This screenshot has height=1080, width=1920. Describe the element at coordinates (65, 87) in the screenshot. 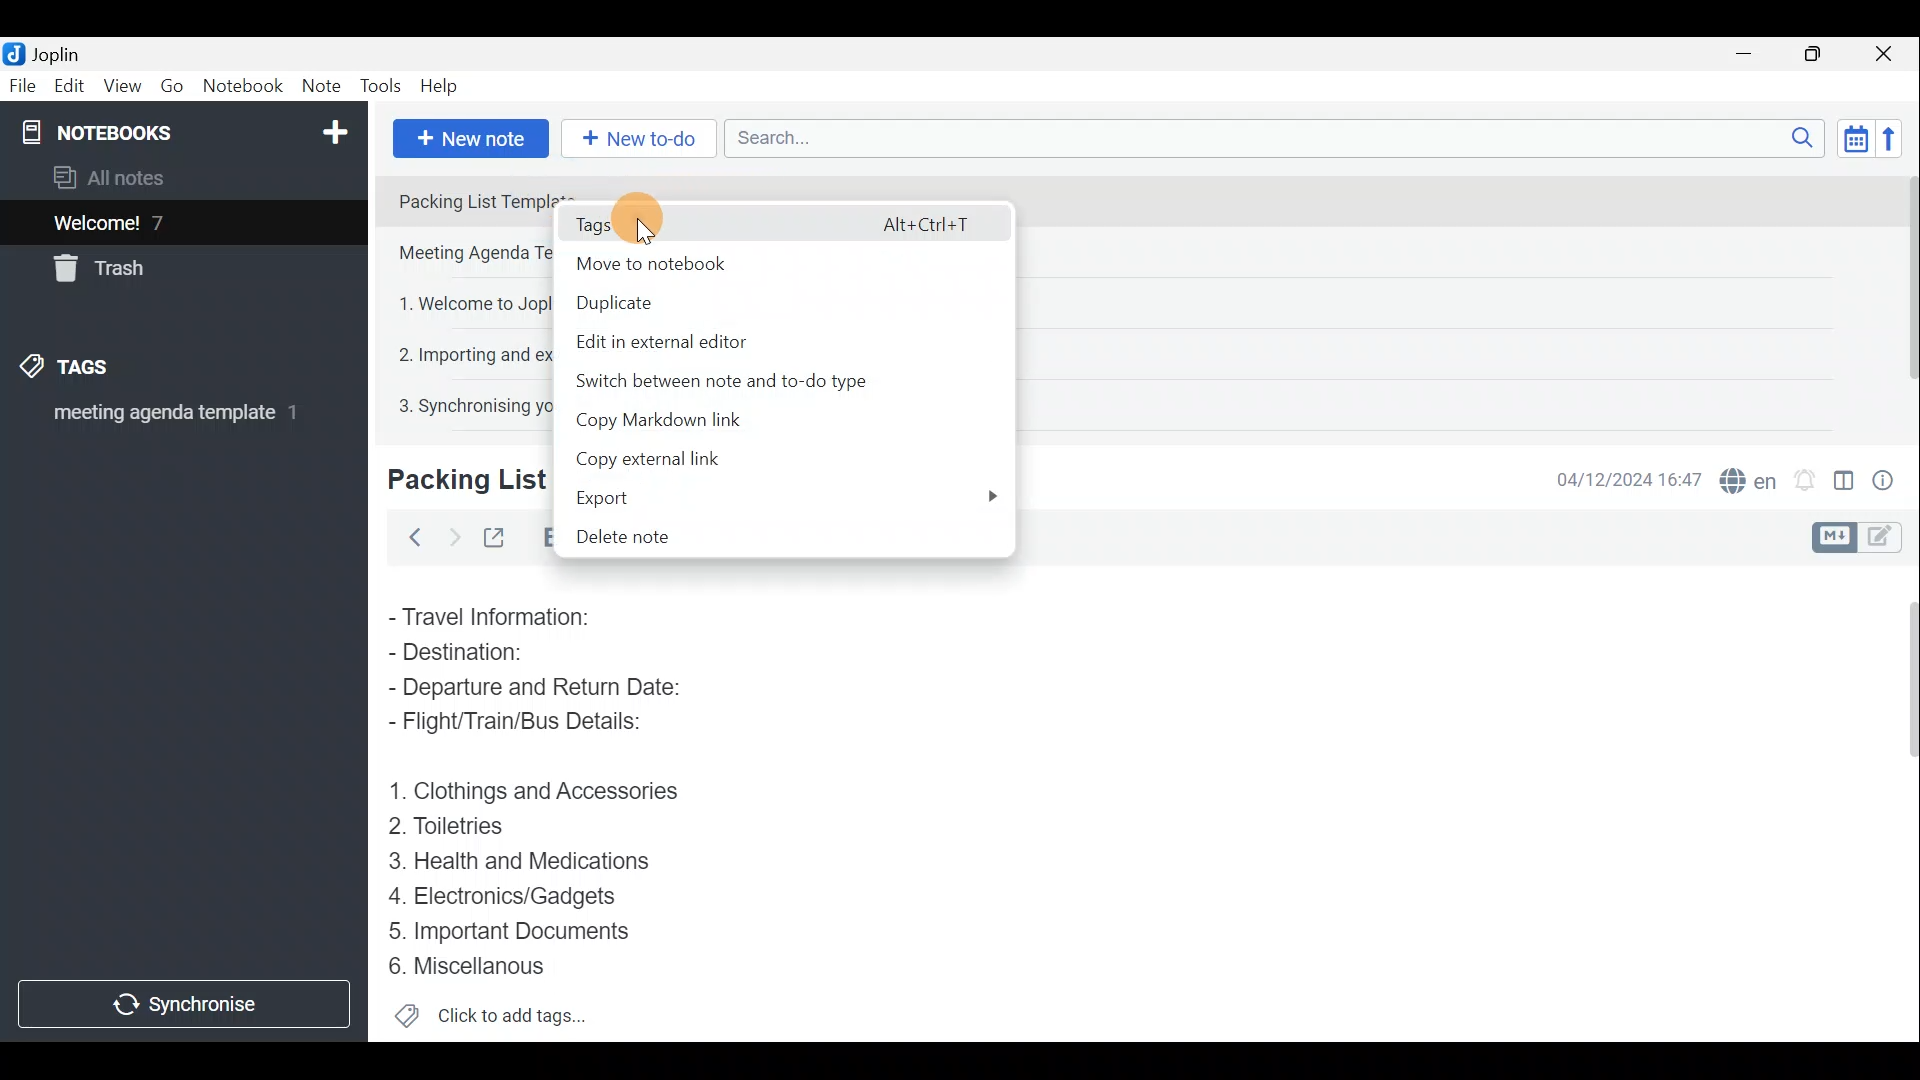

I see `Edit` at that location.